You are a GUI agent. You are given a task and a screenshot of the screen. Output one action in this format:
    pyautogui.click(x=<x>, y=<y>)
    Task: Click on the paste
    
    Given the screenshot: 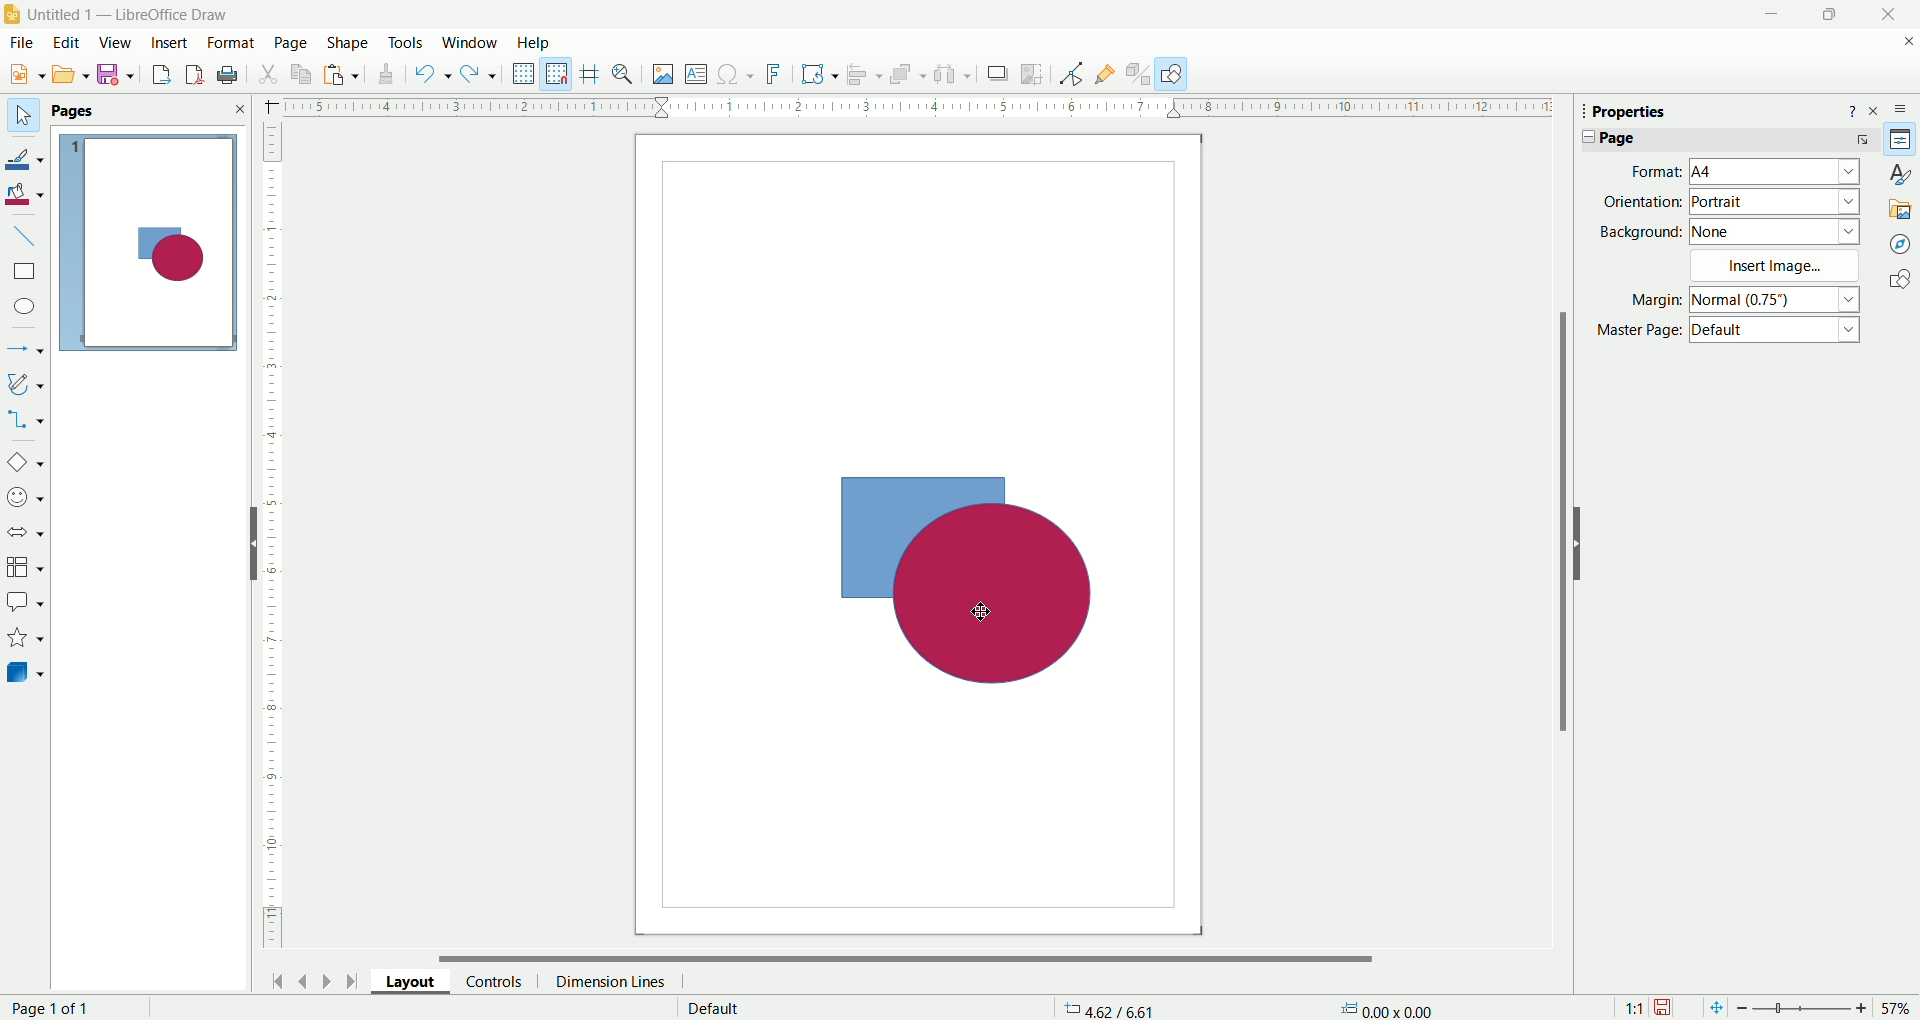 What is the action you would take?
    pyautogui.click(x=305, y=72)
    